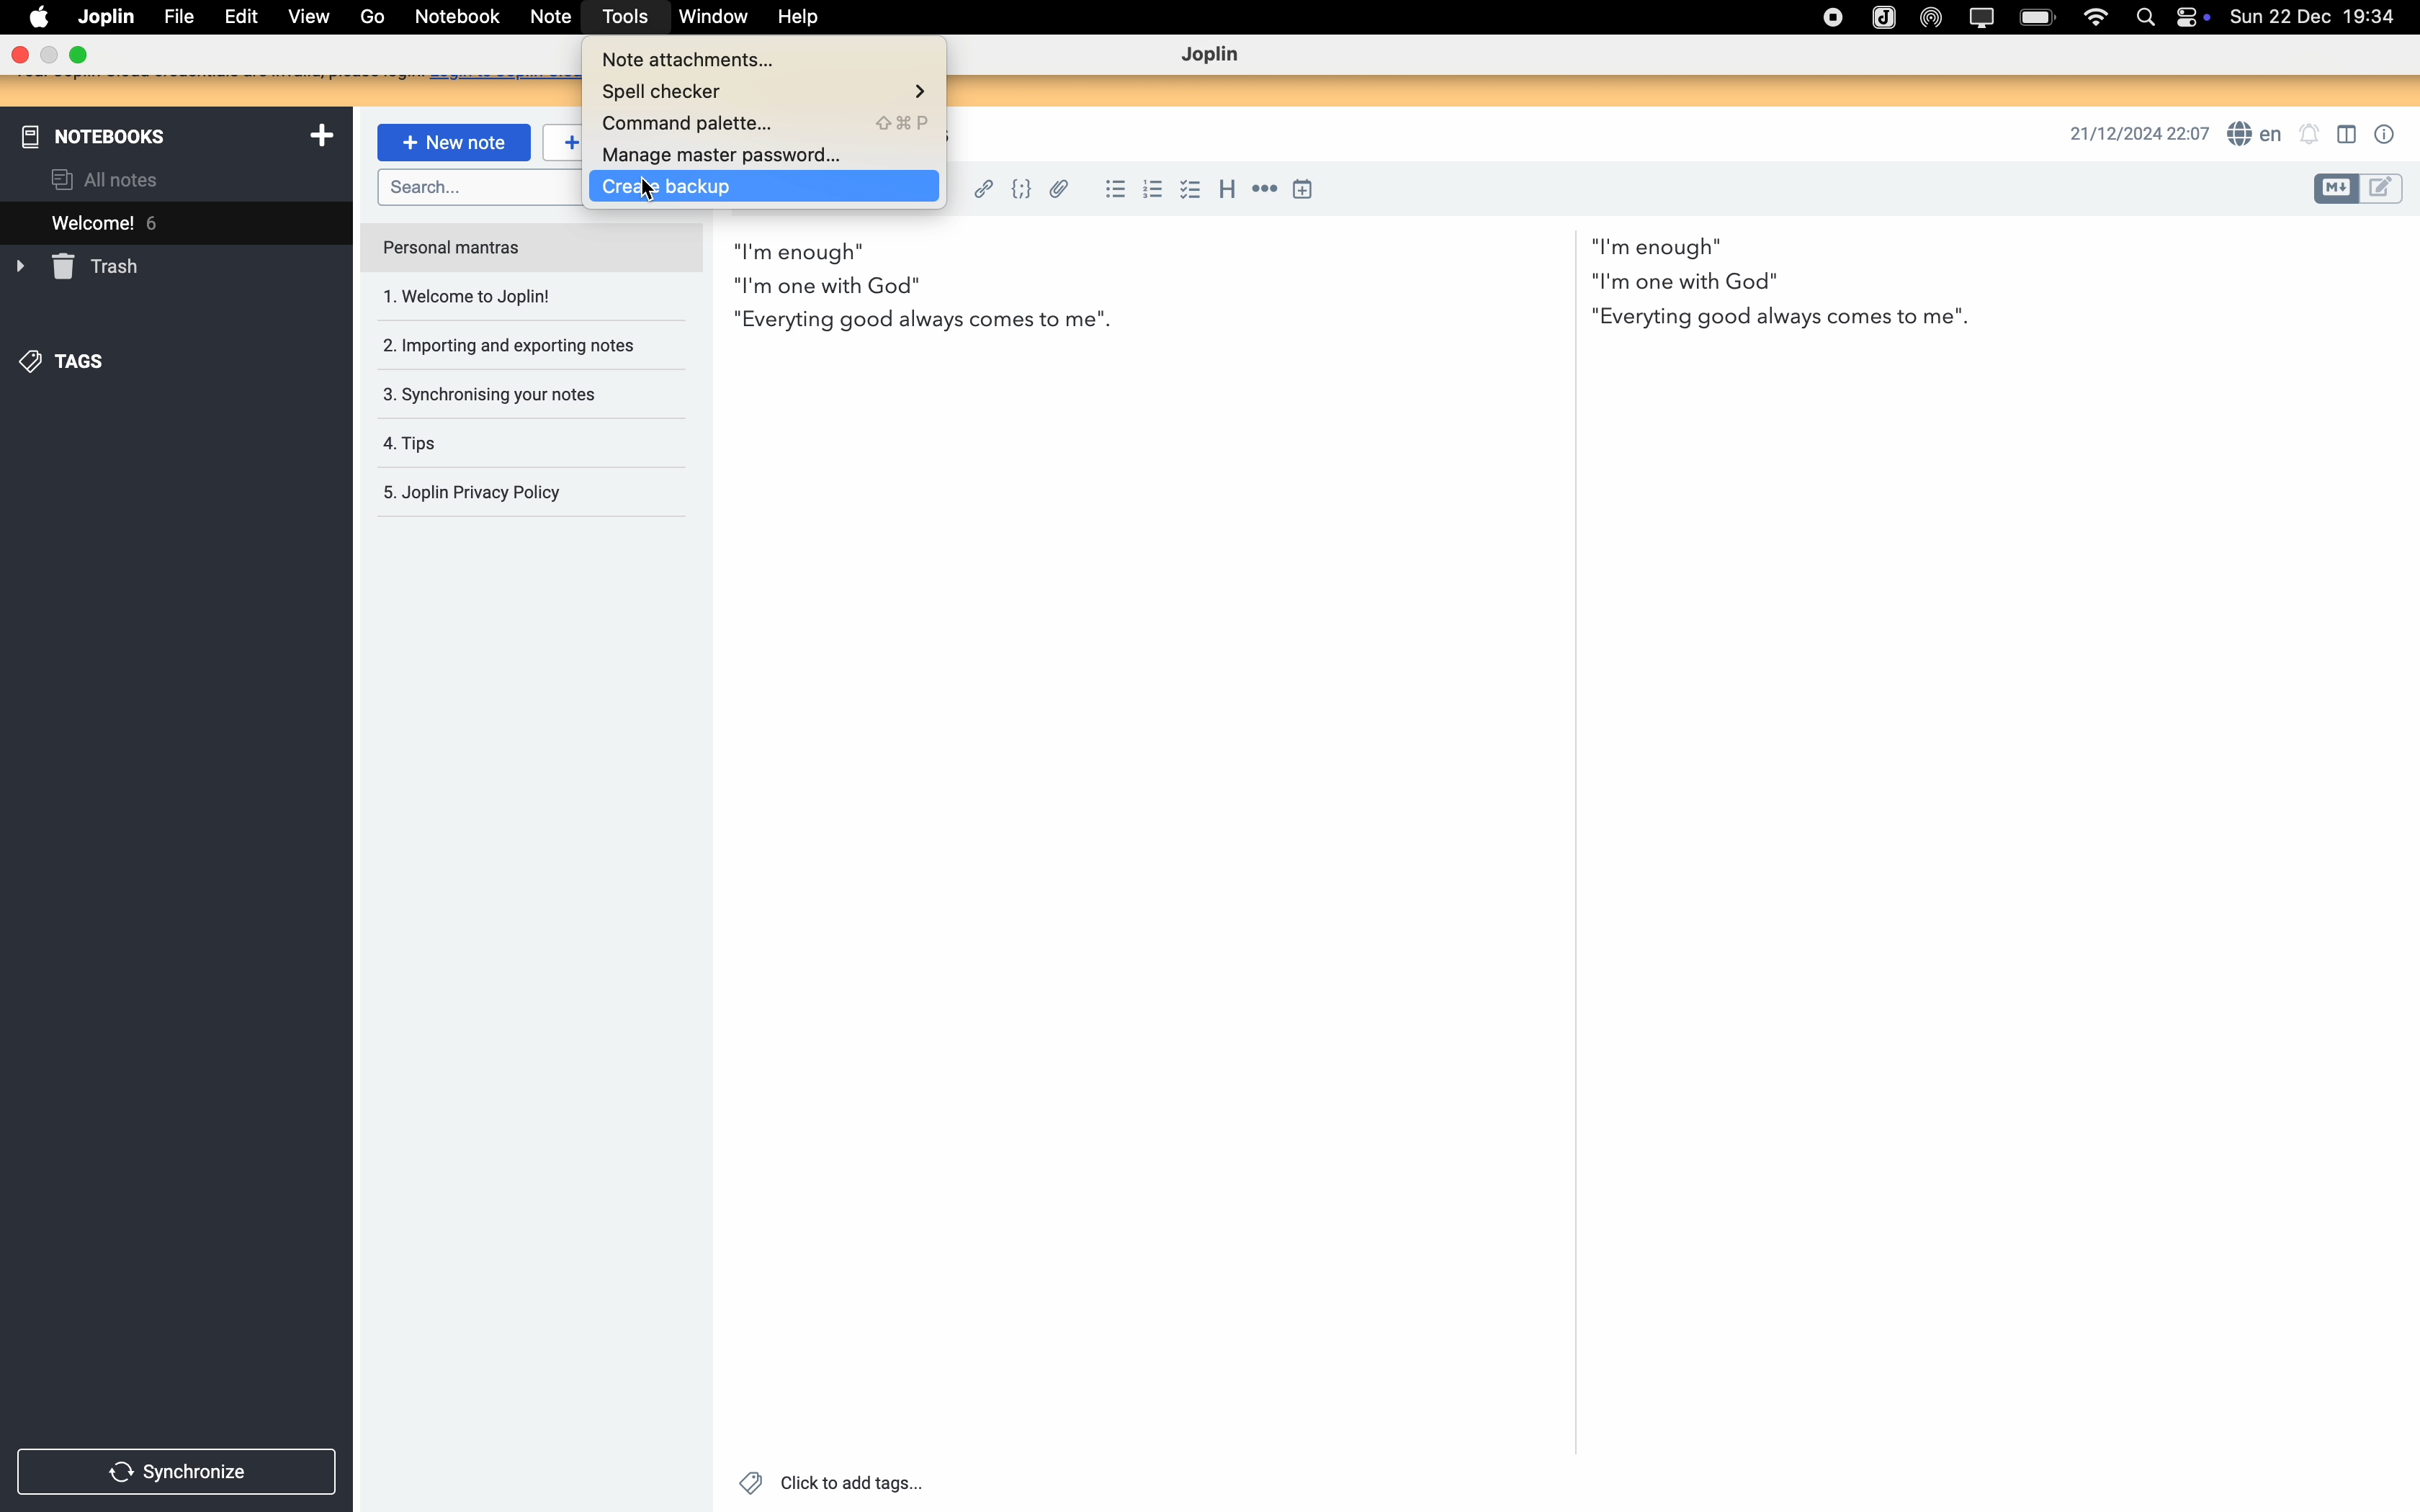  I want to click on tips, so click(411, 446).